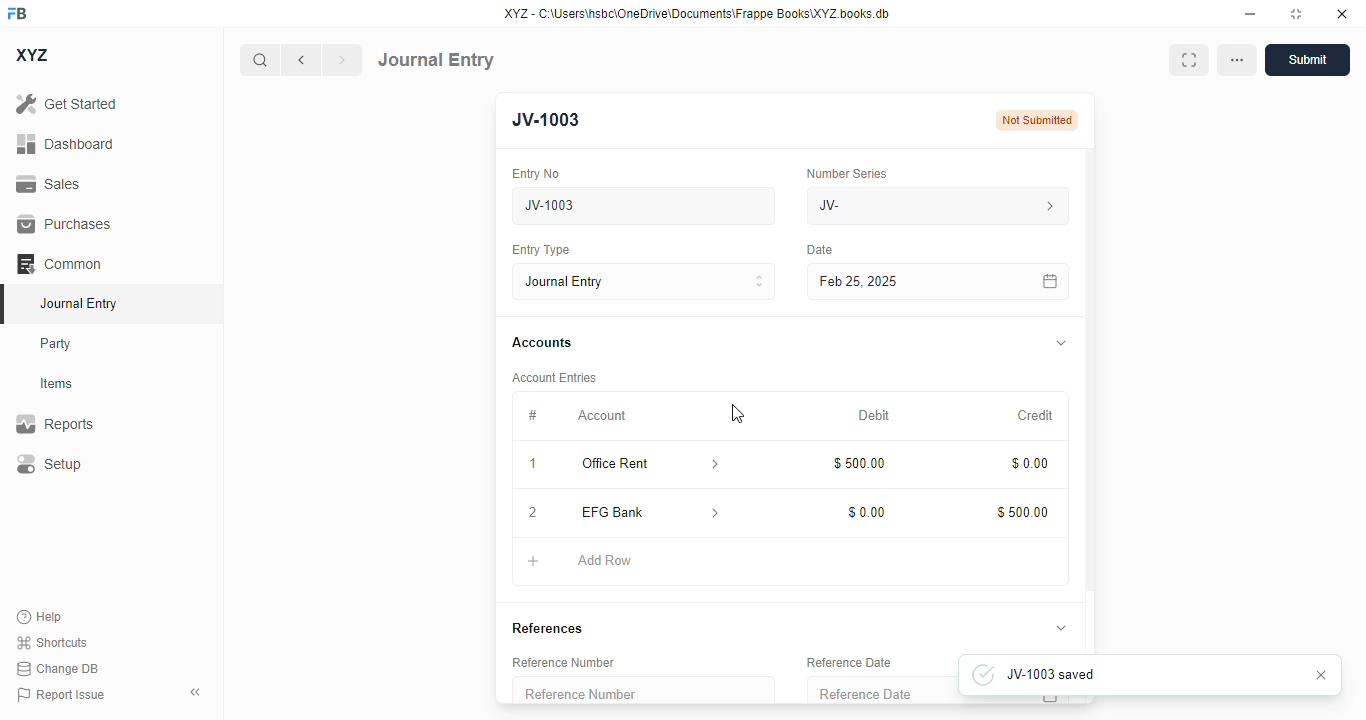 The width and height of the screenshot is (1366, 720). I want to click on setup, so click(48, 463).